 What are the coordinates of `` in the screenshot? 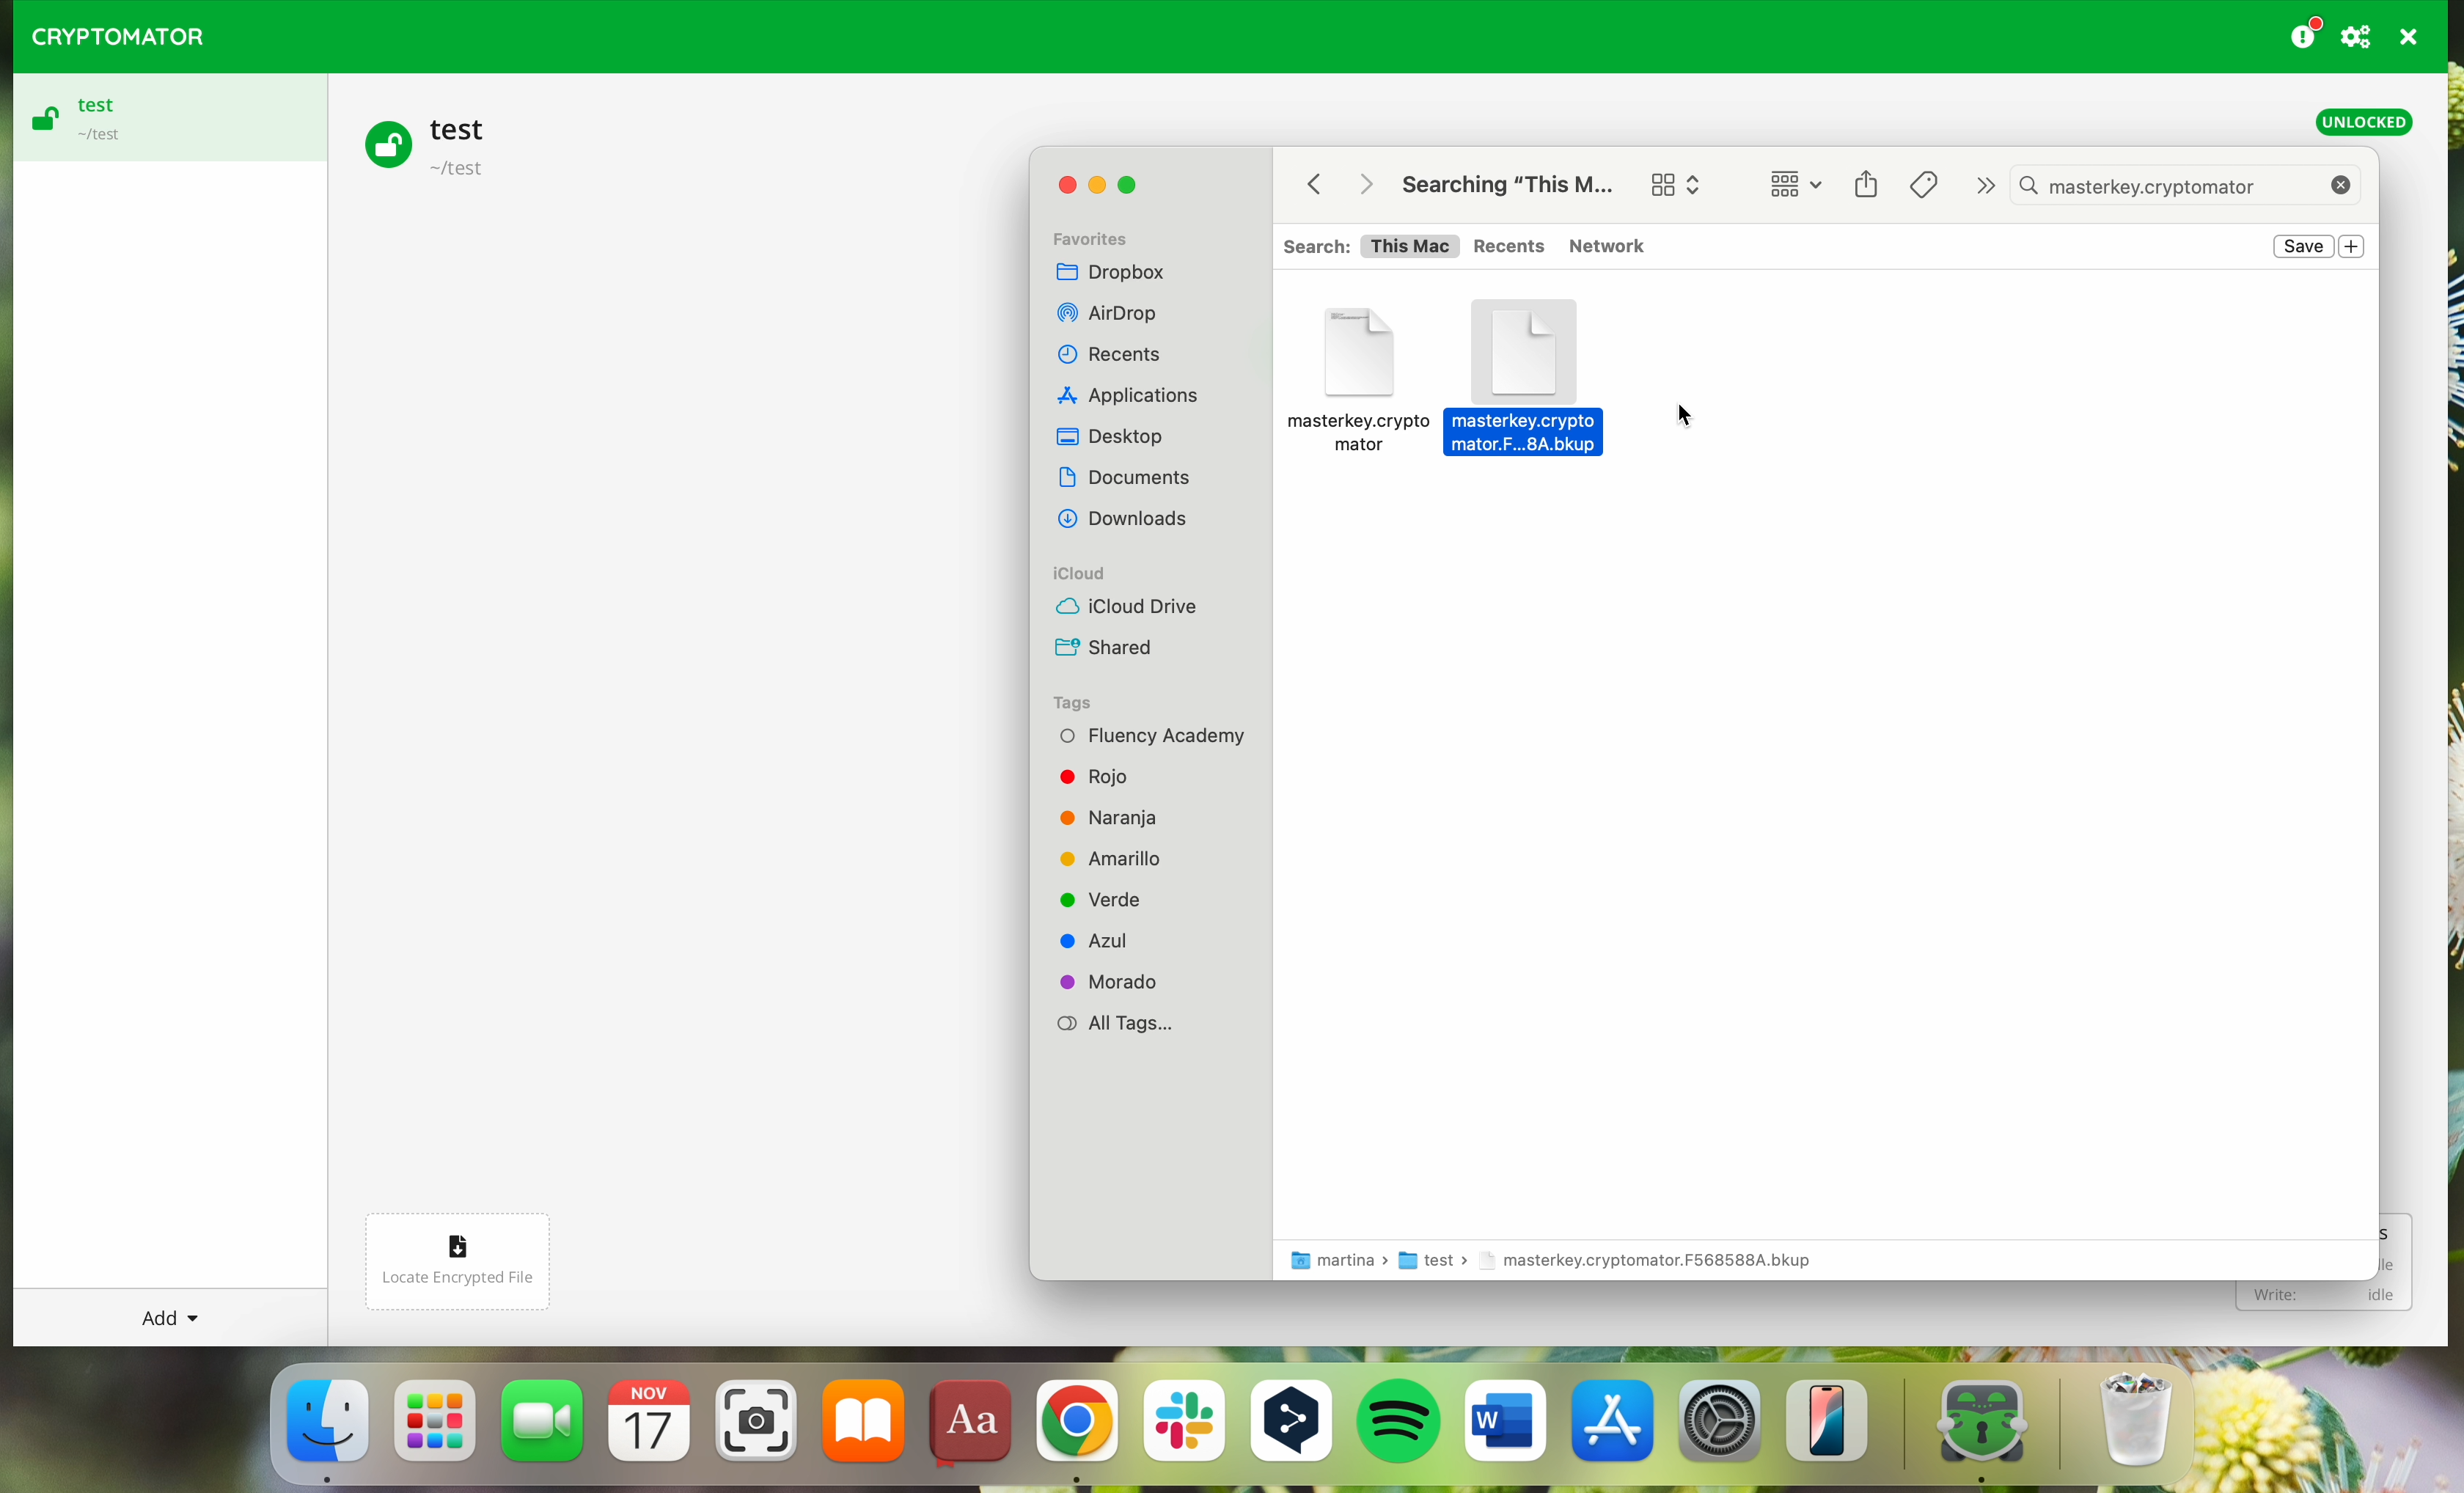 It's located at (1132, 477).